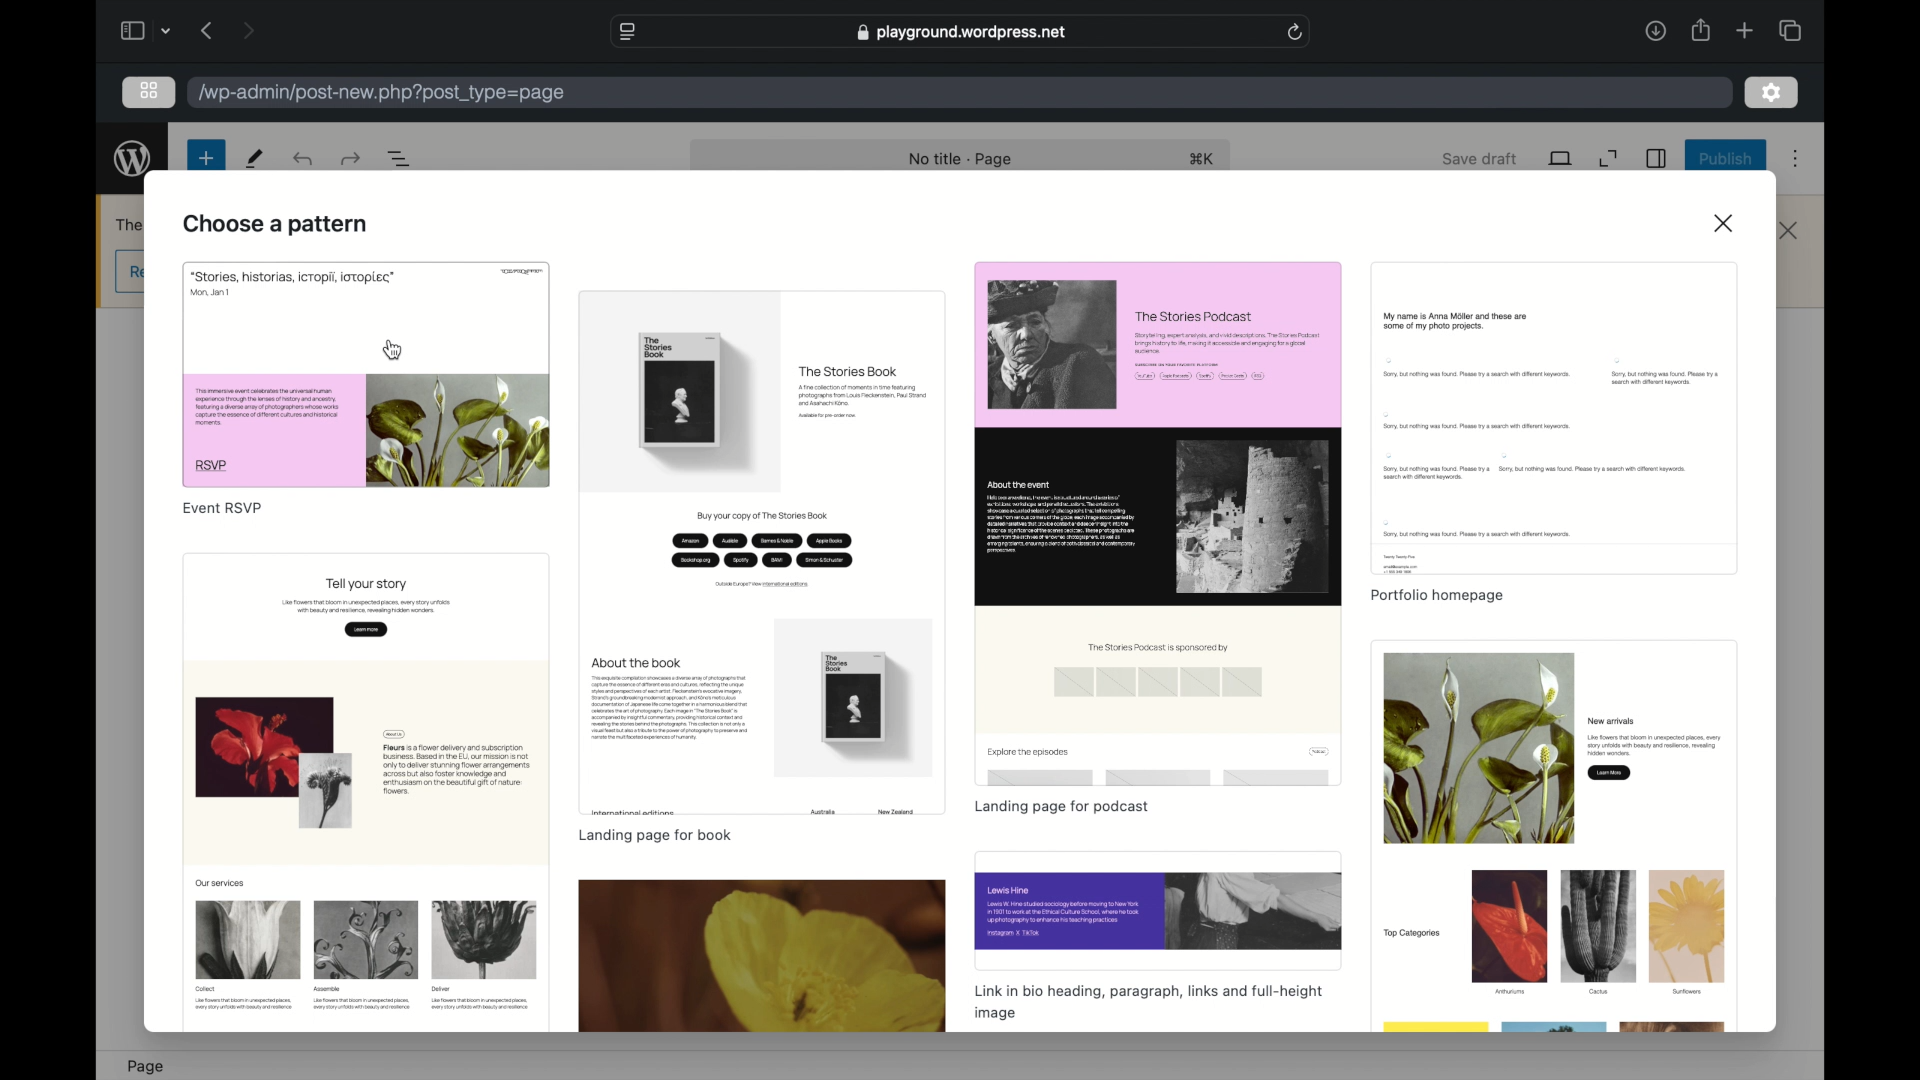 The width and height of the screenshot is (1920, 1080). What do you see at coordinates (1158, 910) in the screenshot?
I see `preview` at bounding box center [1158, 910].